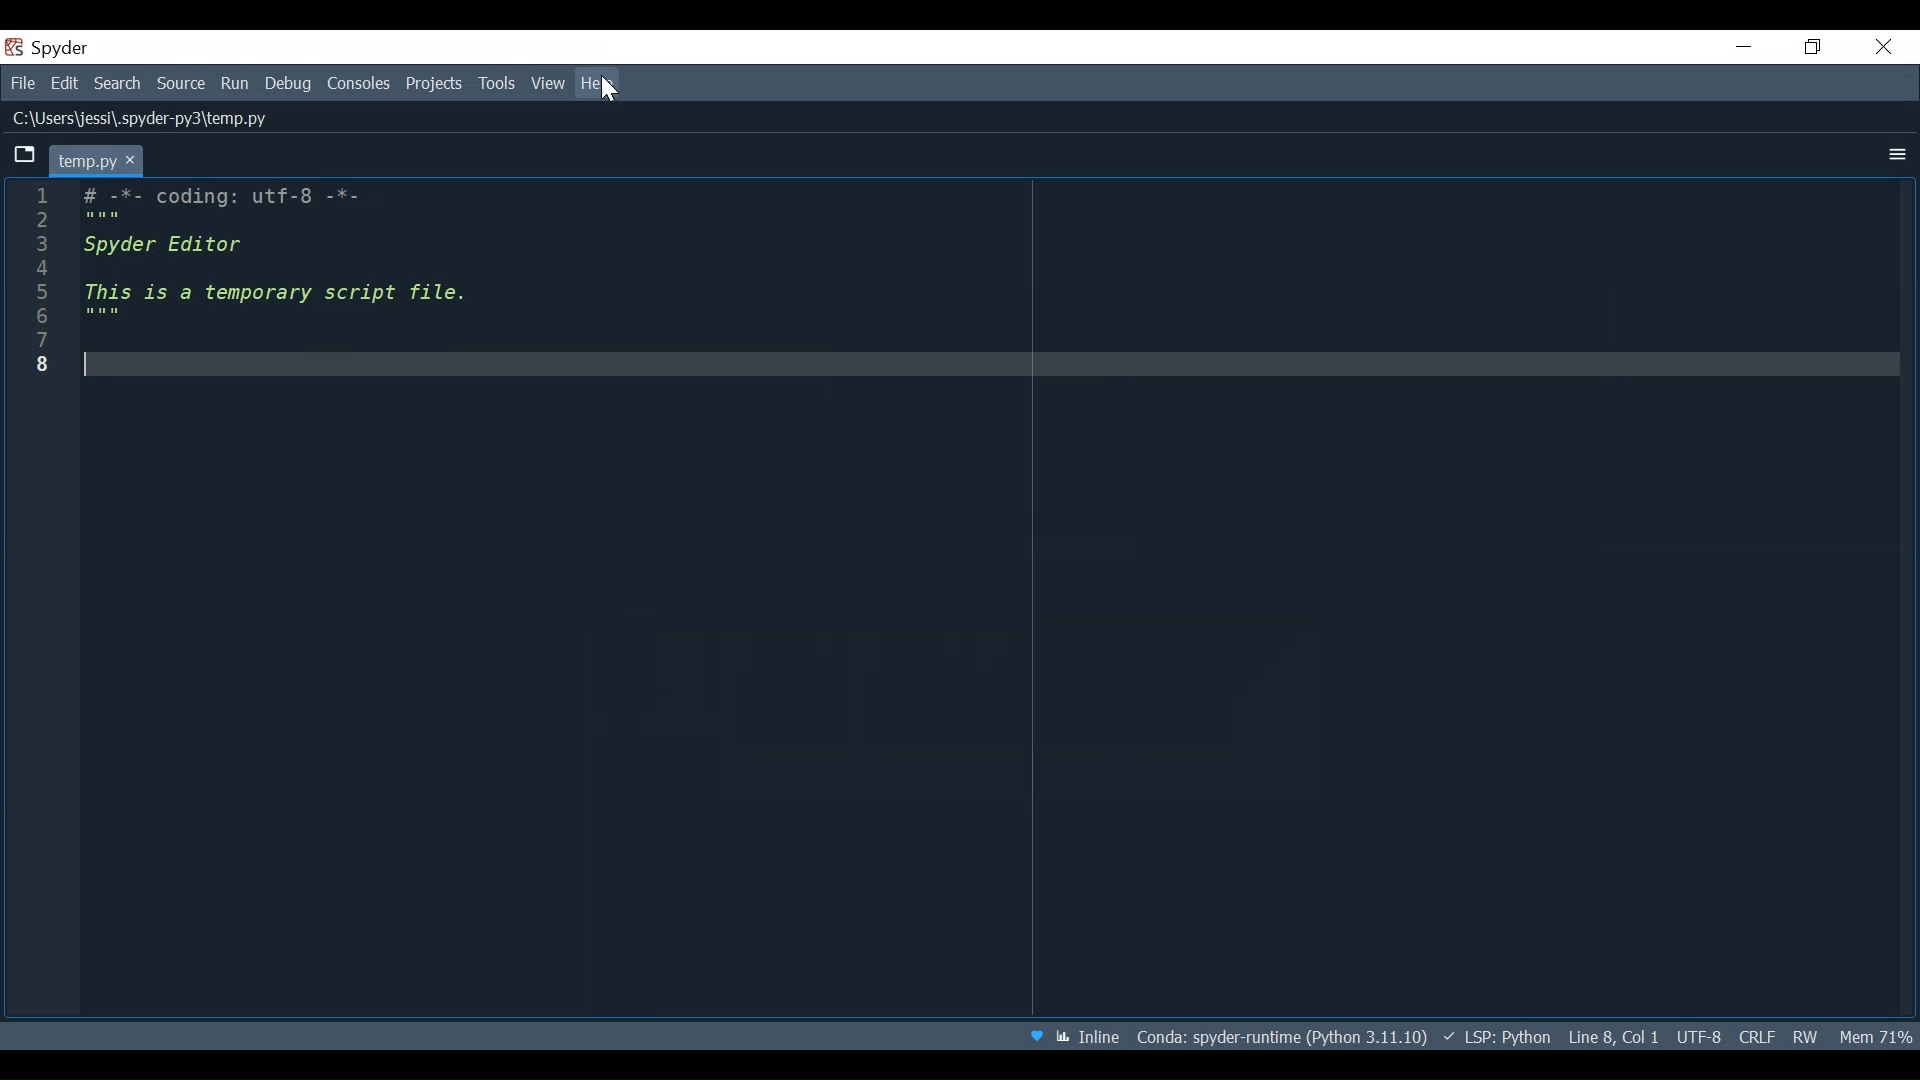 Image resolution: width=1920 pixels, height=1080 pixels. Describe the element at coordinates (992, 606) in the screenshot. I see `code` at that location.